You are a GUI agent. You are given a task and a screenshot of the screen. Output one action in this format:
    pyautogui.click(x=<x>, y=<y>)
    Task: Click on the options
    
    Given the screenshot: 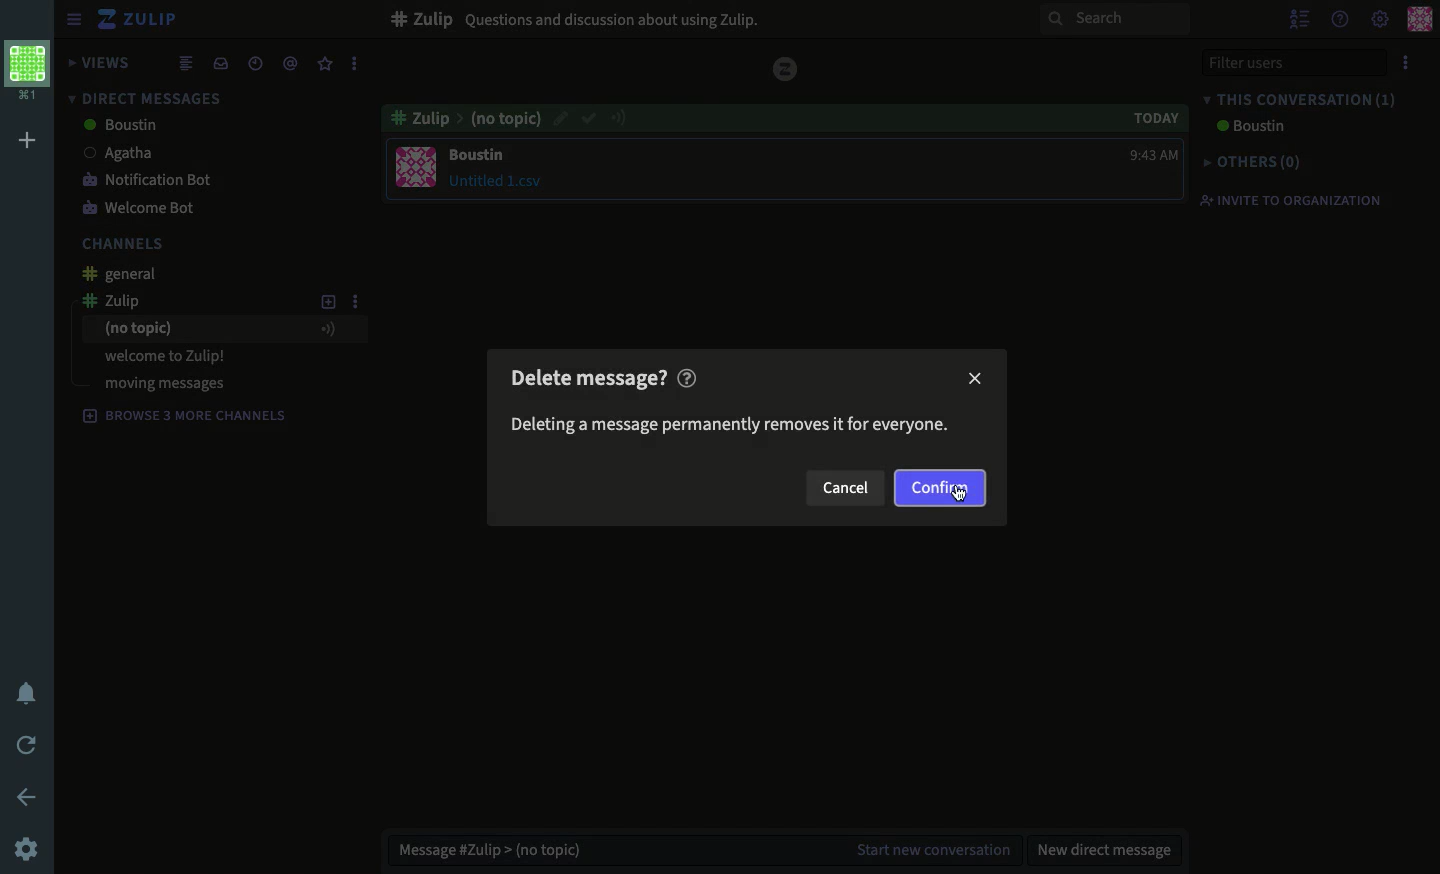 What is the action you would take?
    pyautogui.click(x=1406, y=64)
    